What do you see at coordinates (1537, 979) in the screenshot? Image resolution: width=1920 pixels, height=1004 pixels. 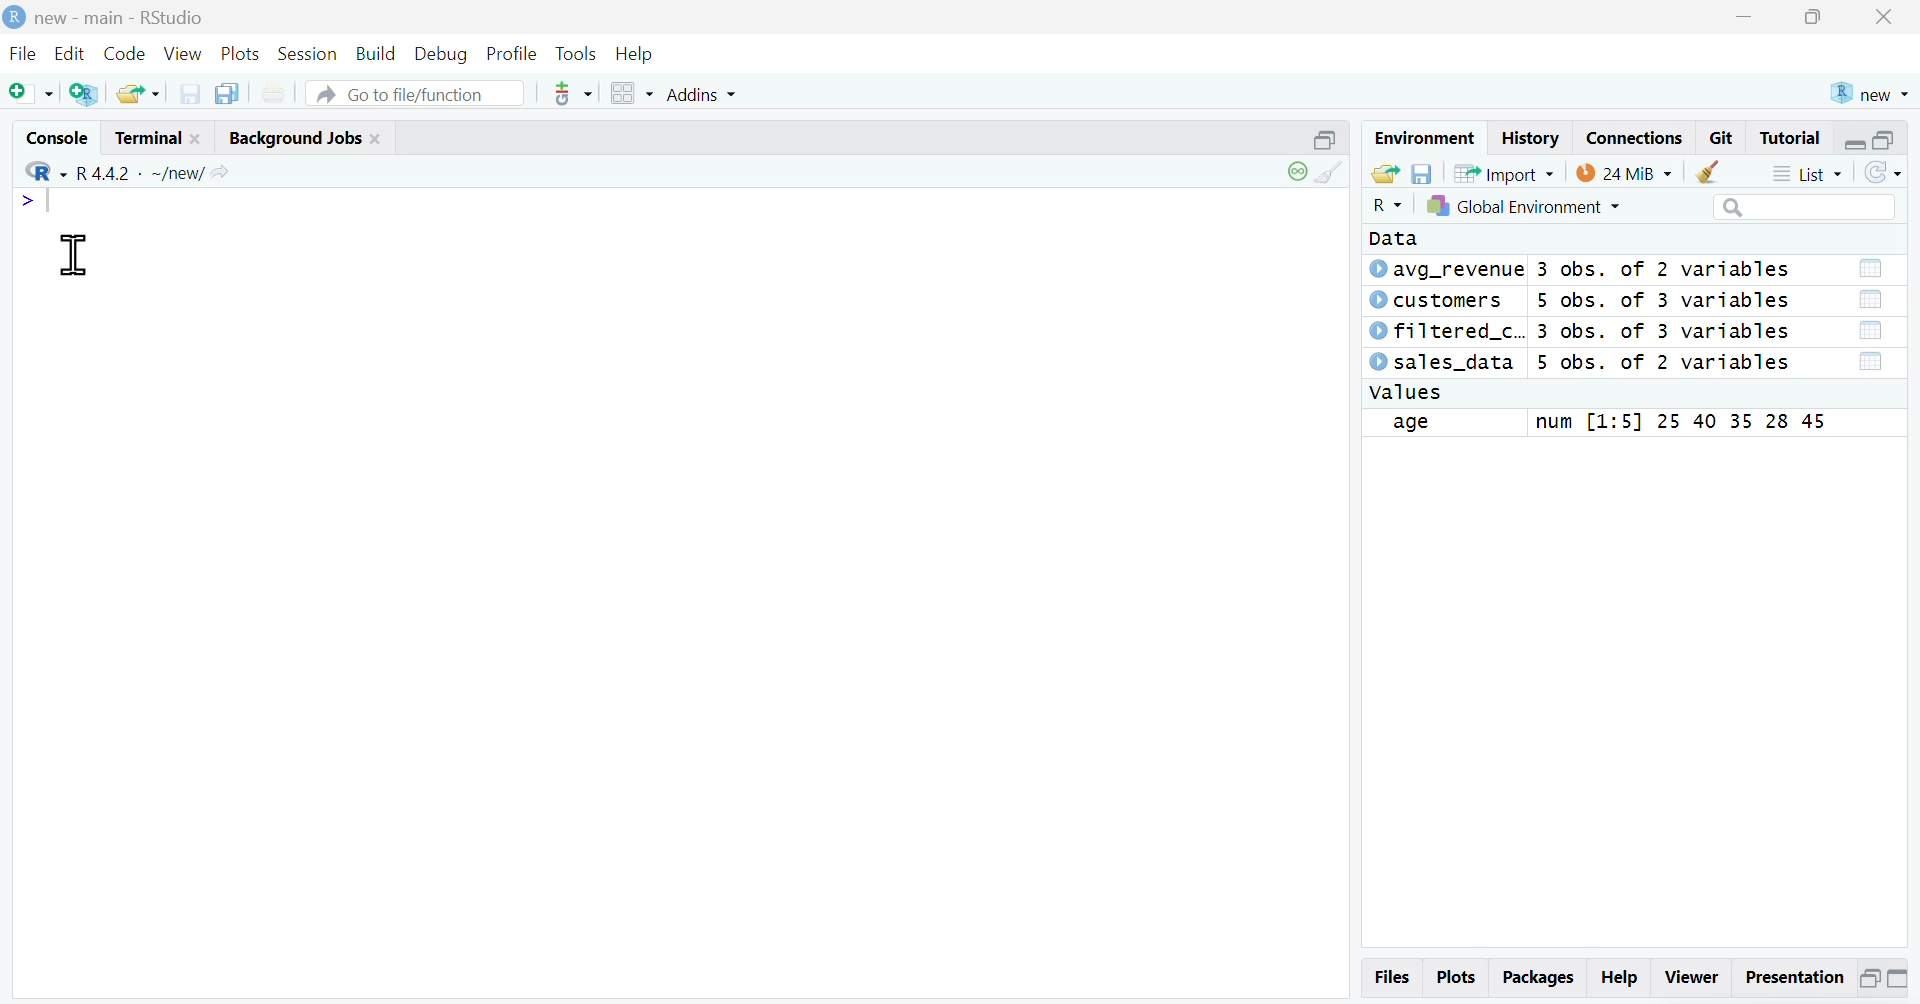 I see `Packages` at bounding box center [1537, 979].